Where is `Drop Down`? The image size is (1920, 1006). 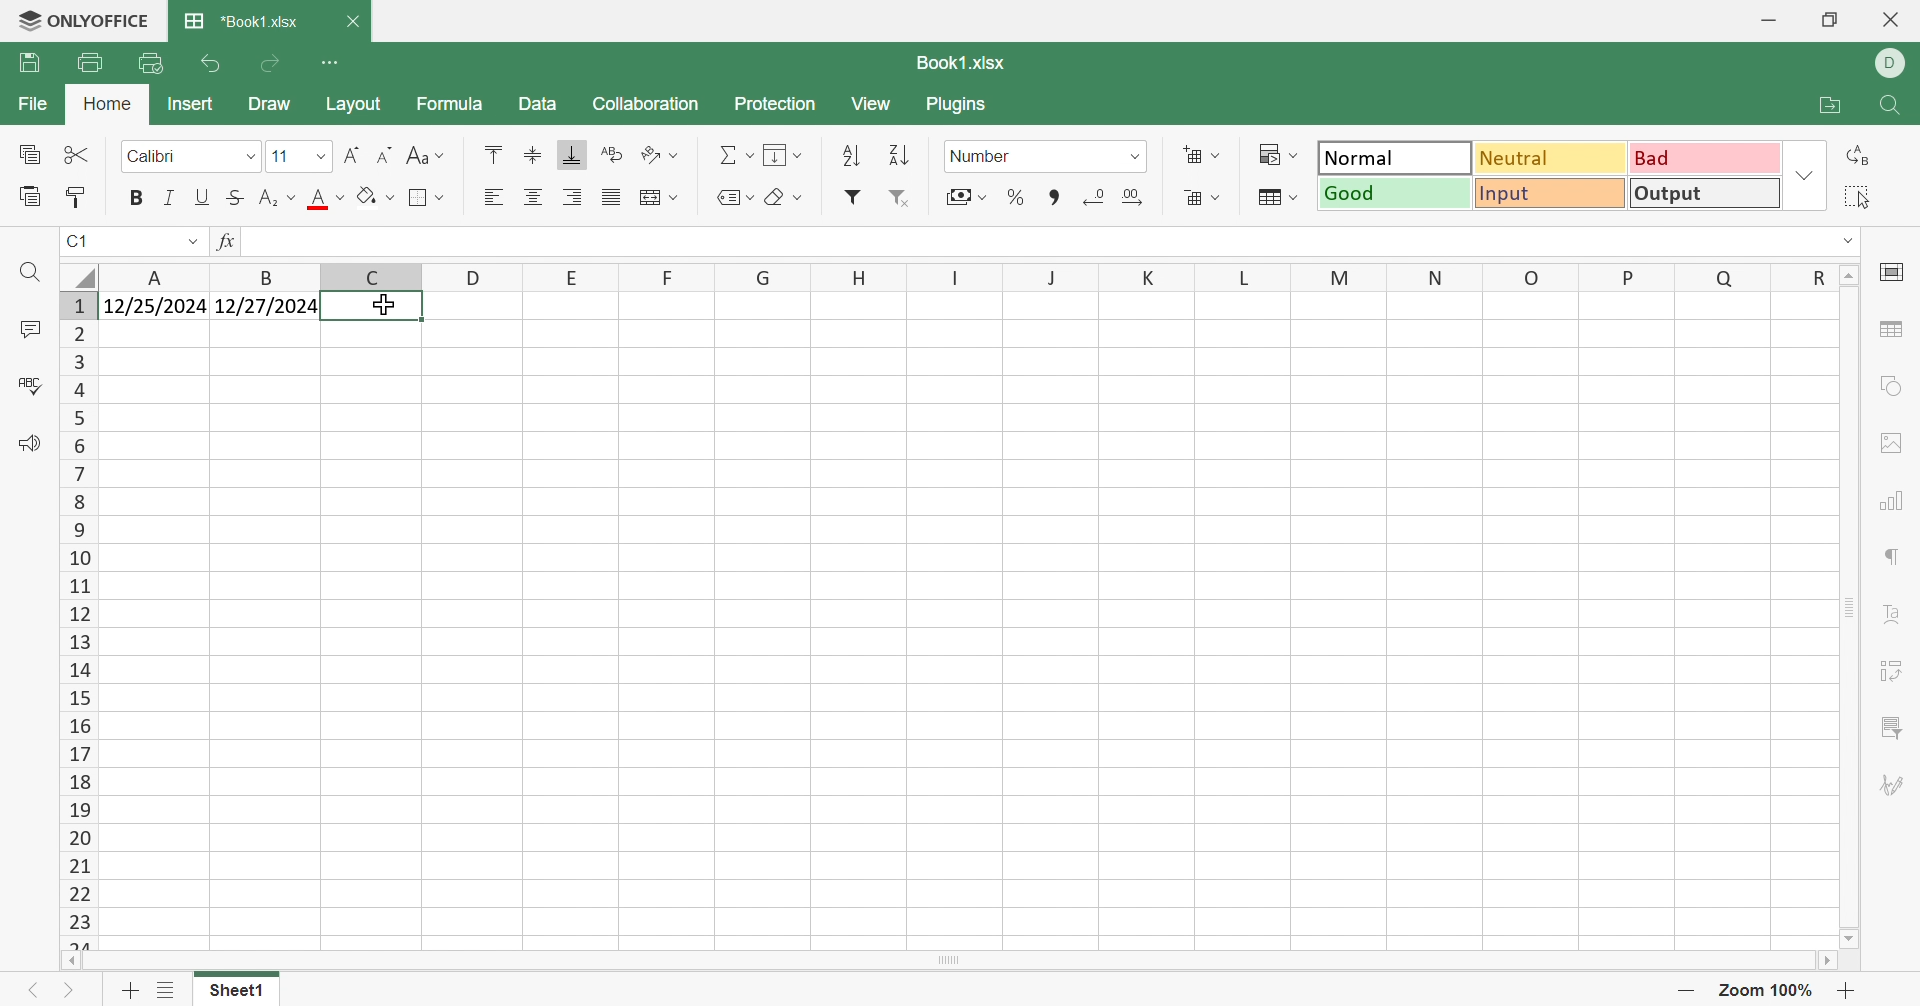
Drop Down is located at coordinates (251, 161).